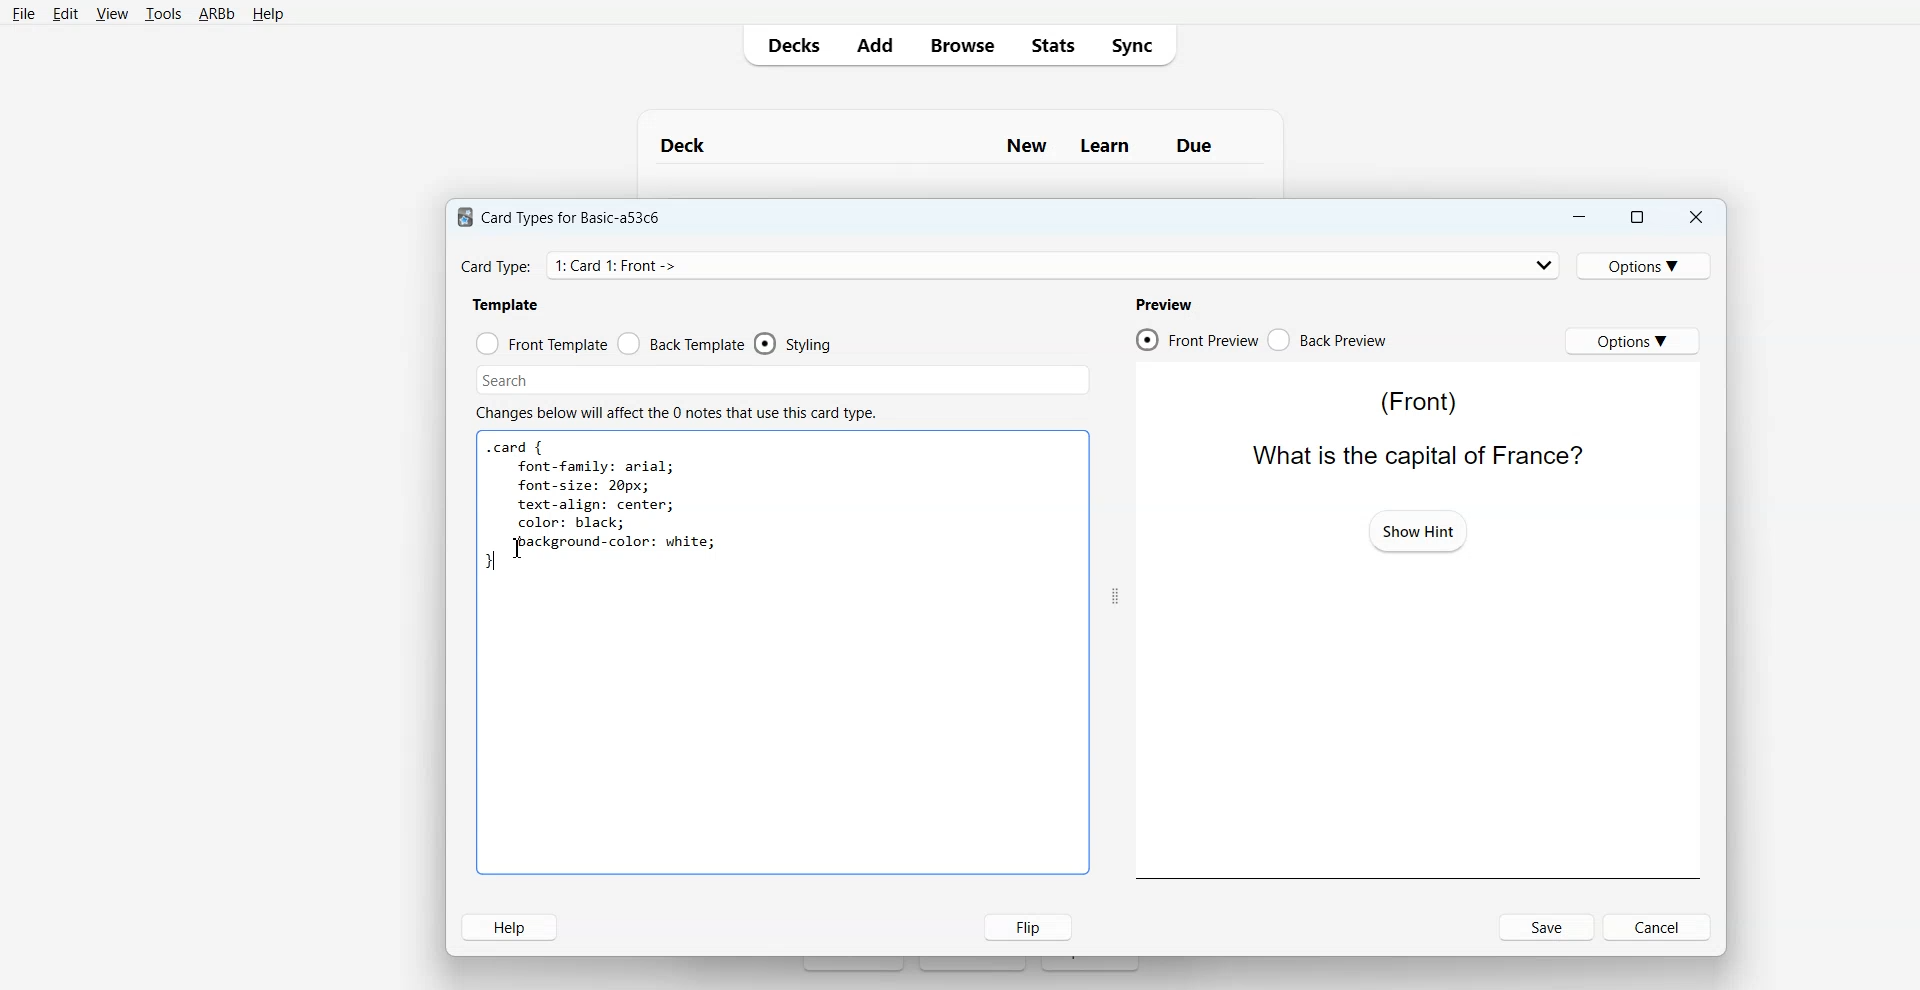 This screenshot has height=990, width=1920. Describe the element at coordinates (1051, 44) in the screenshot. I see `Stats` at that location.